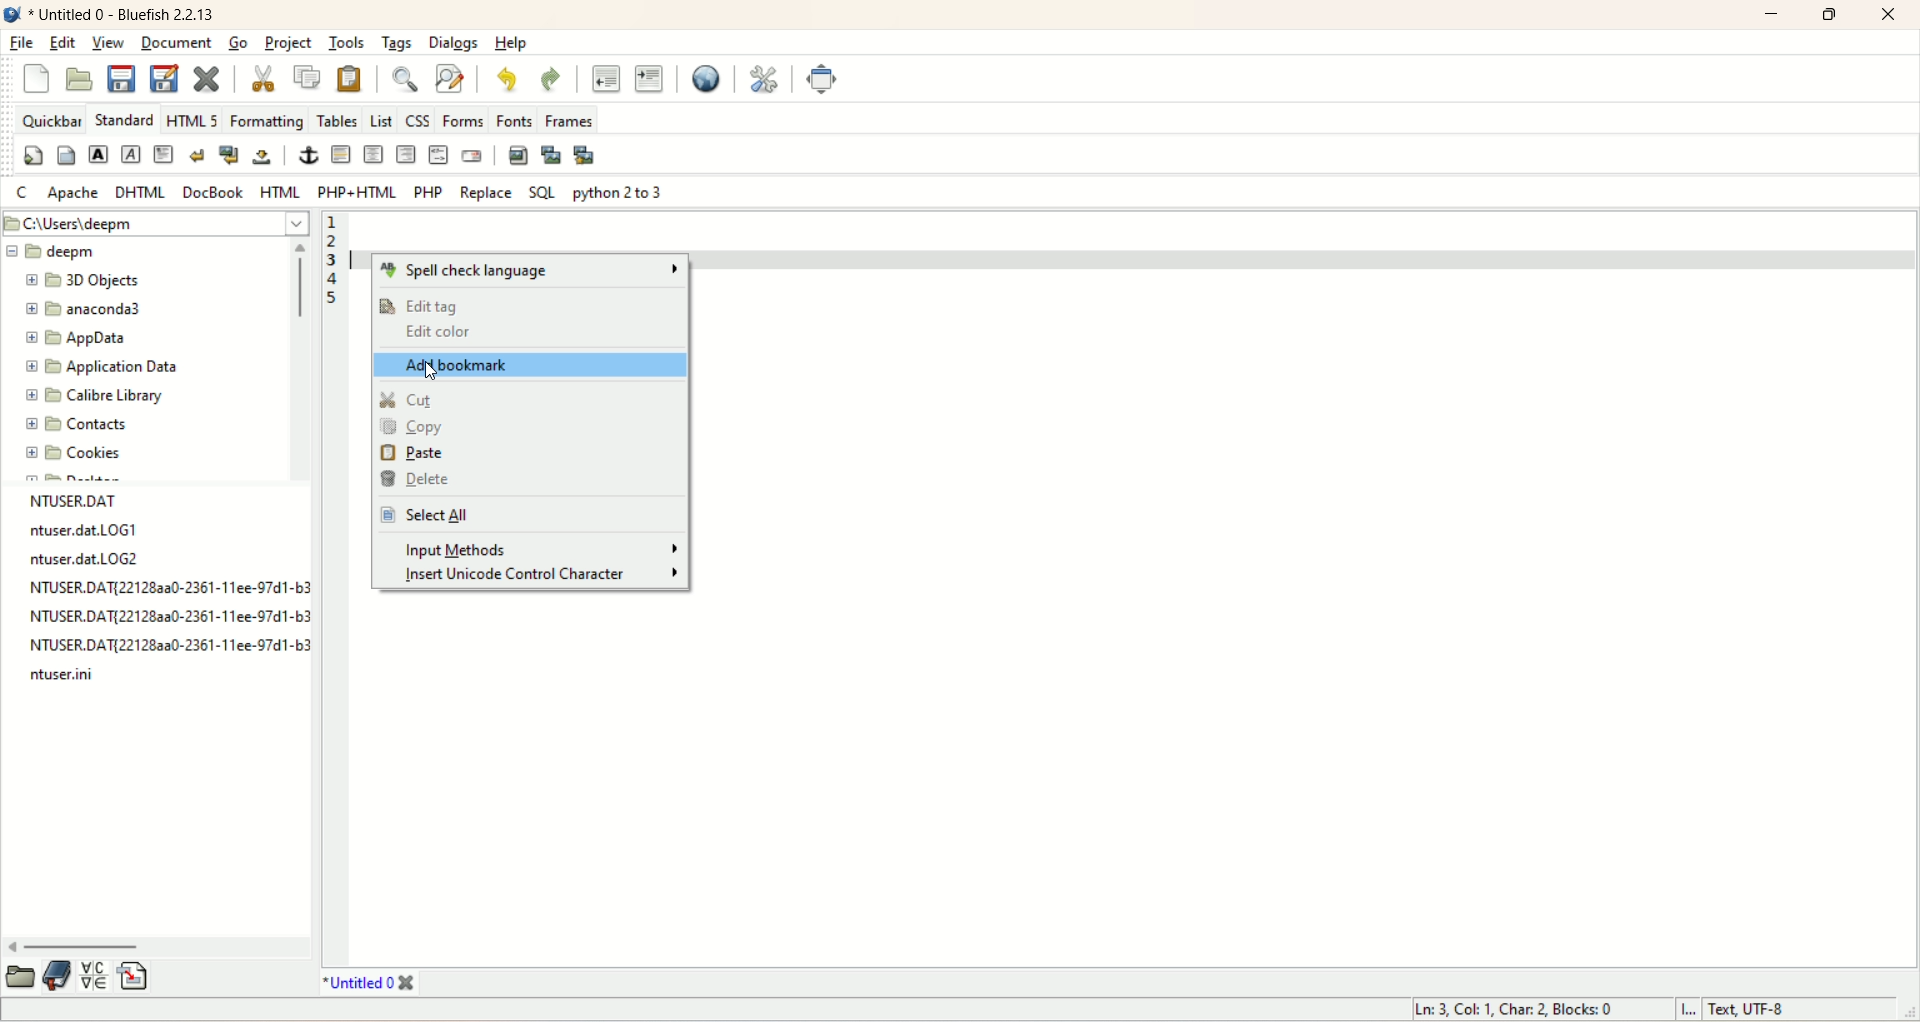 Image resolution: width=1920 pixels, height=1022 pixels. What do you see at coordinates (139, 193) in the screenshot?
I see `DHTML` at bounding box center [139, 193].